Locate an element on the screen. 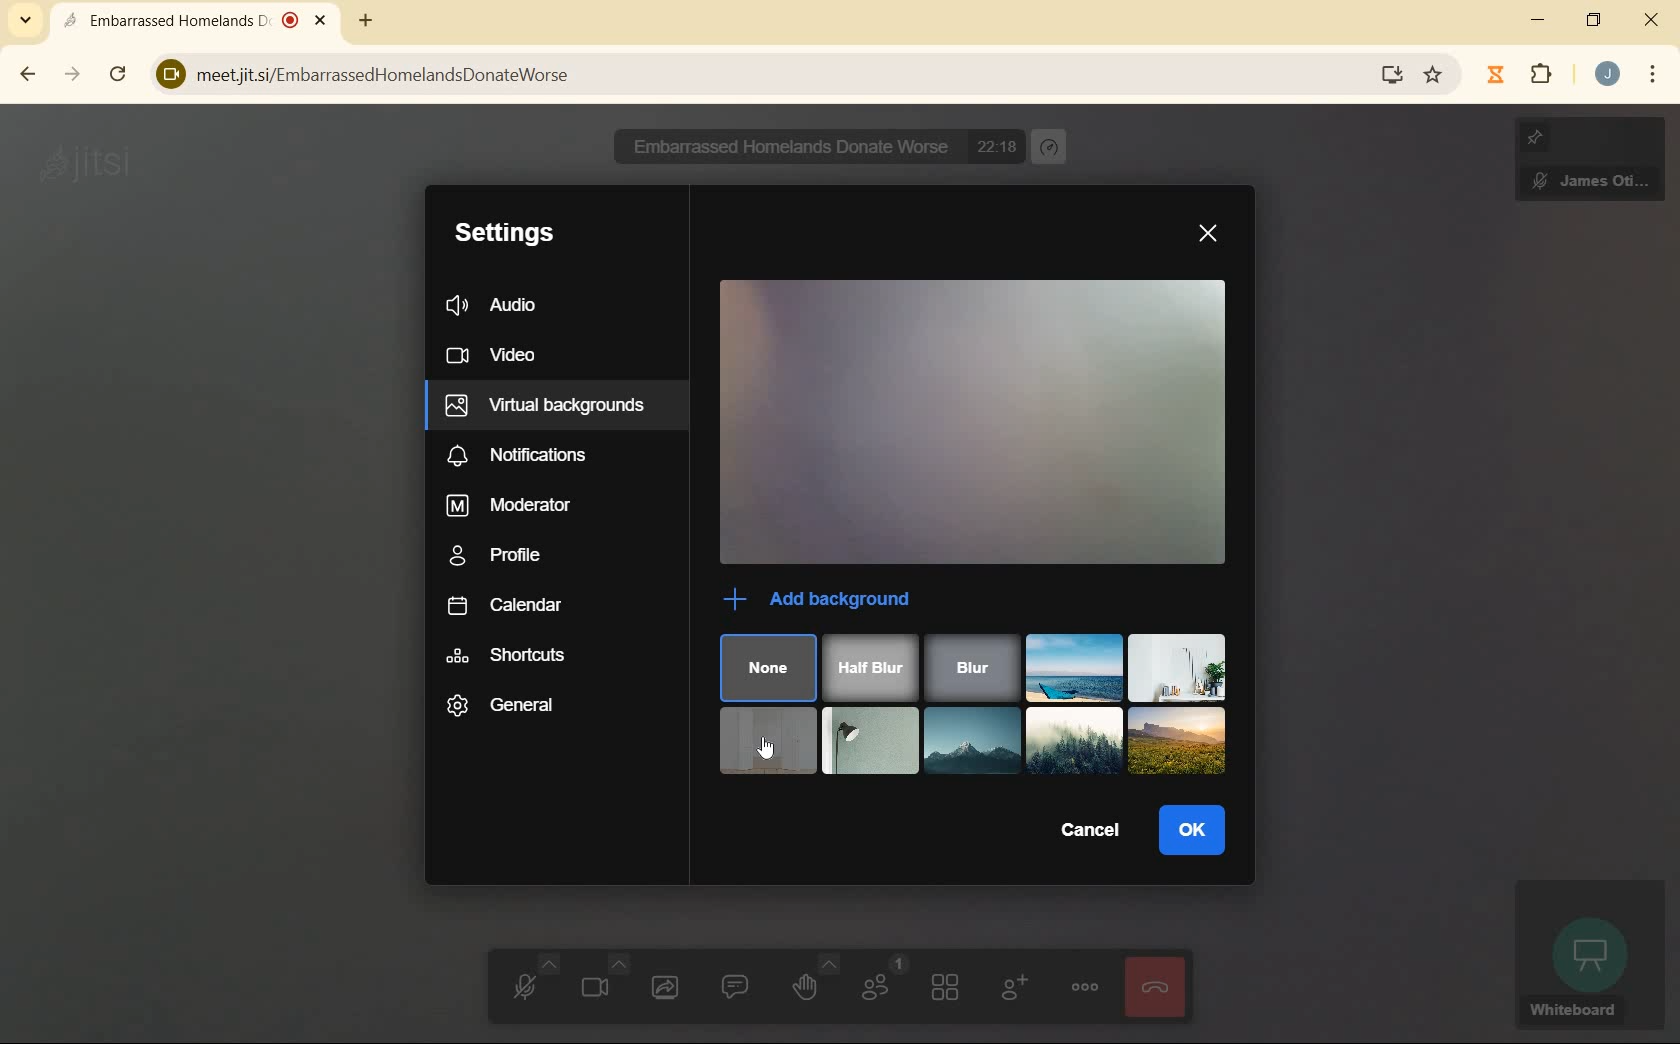  shortcuts is located at coordinates (509, 655).